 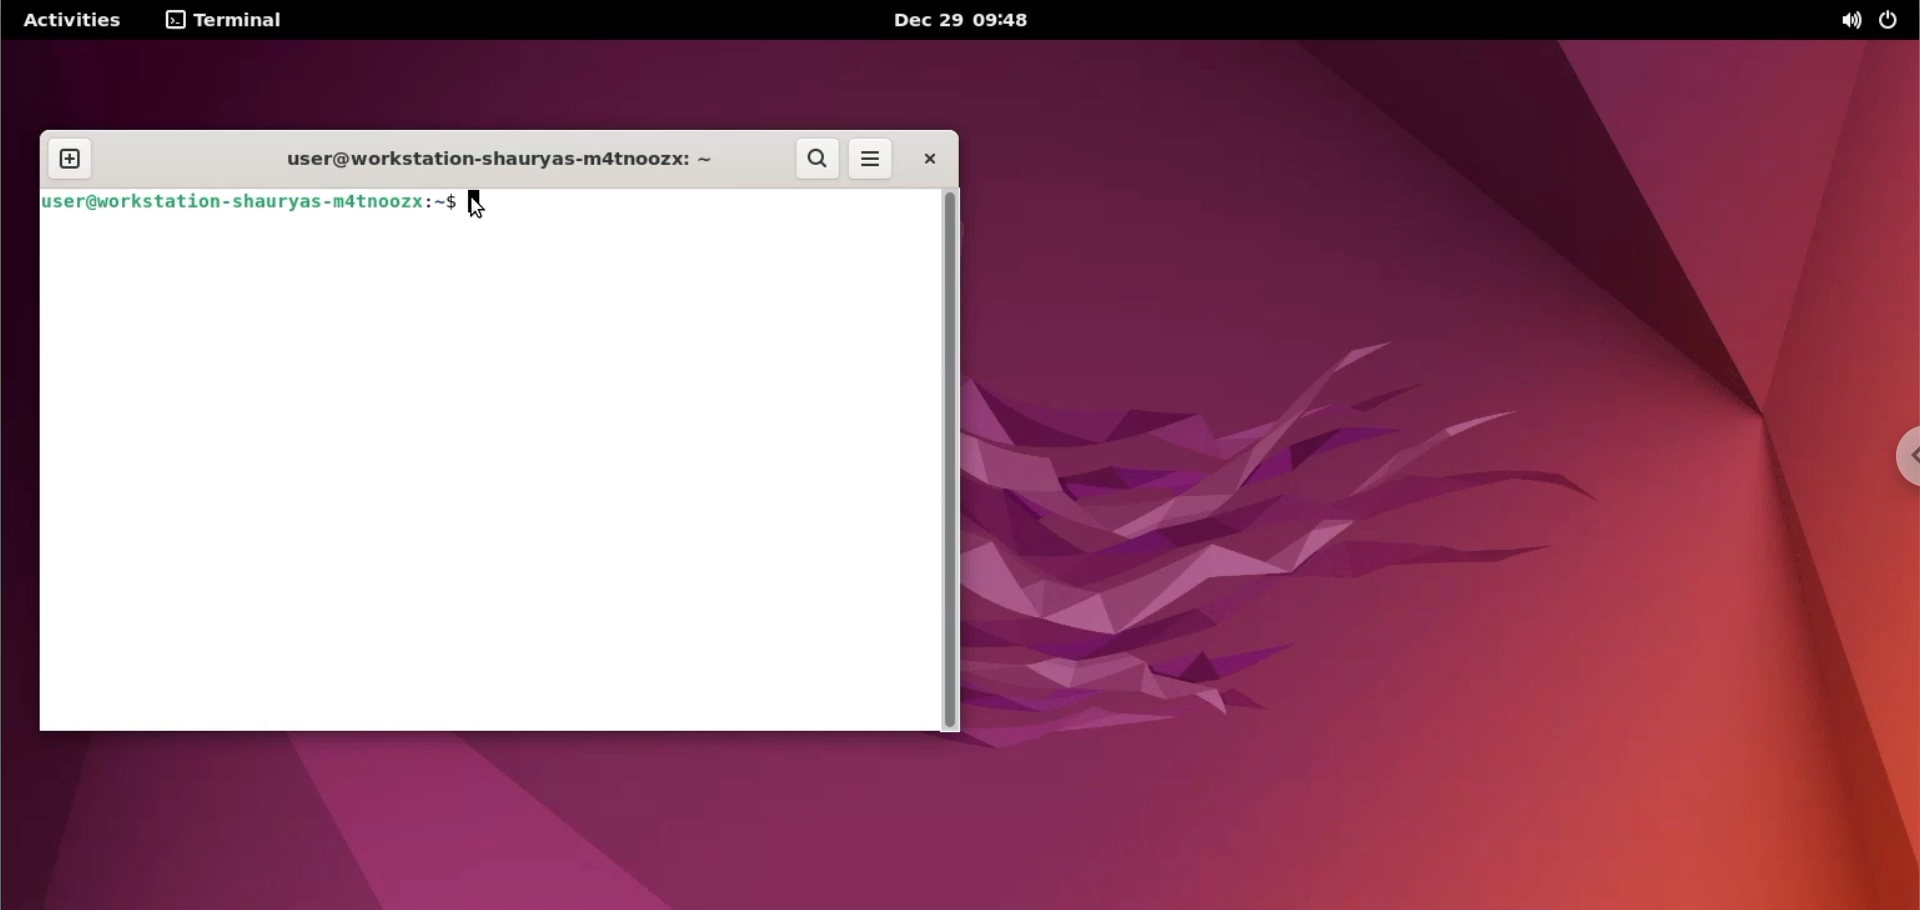 What do you see at coordinates (476, 205) in the screenshot?
I see `cursor` at bounding box center [476, 205].